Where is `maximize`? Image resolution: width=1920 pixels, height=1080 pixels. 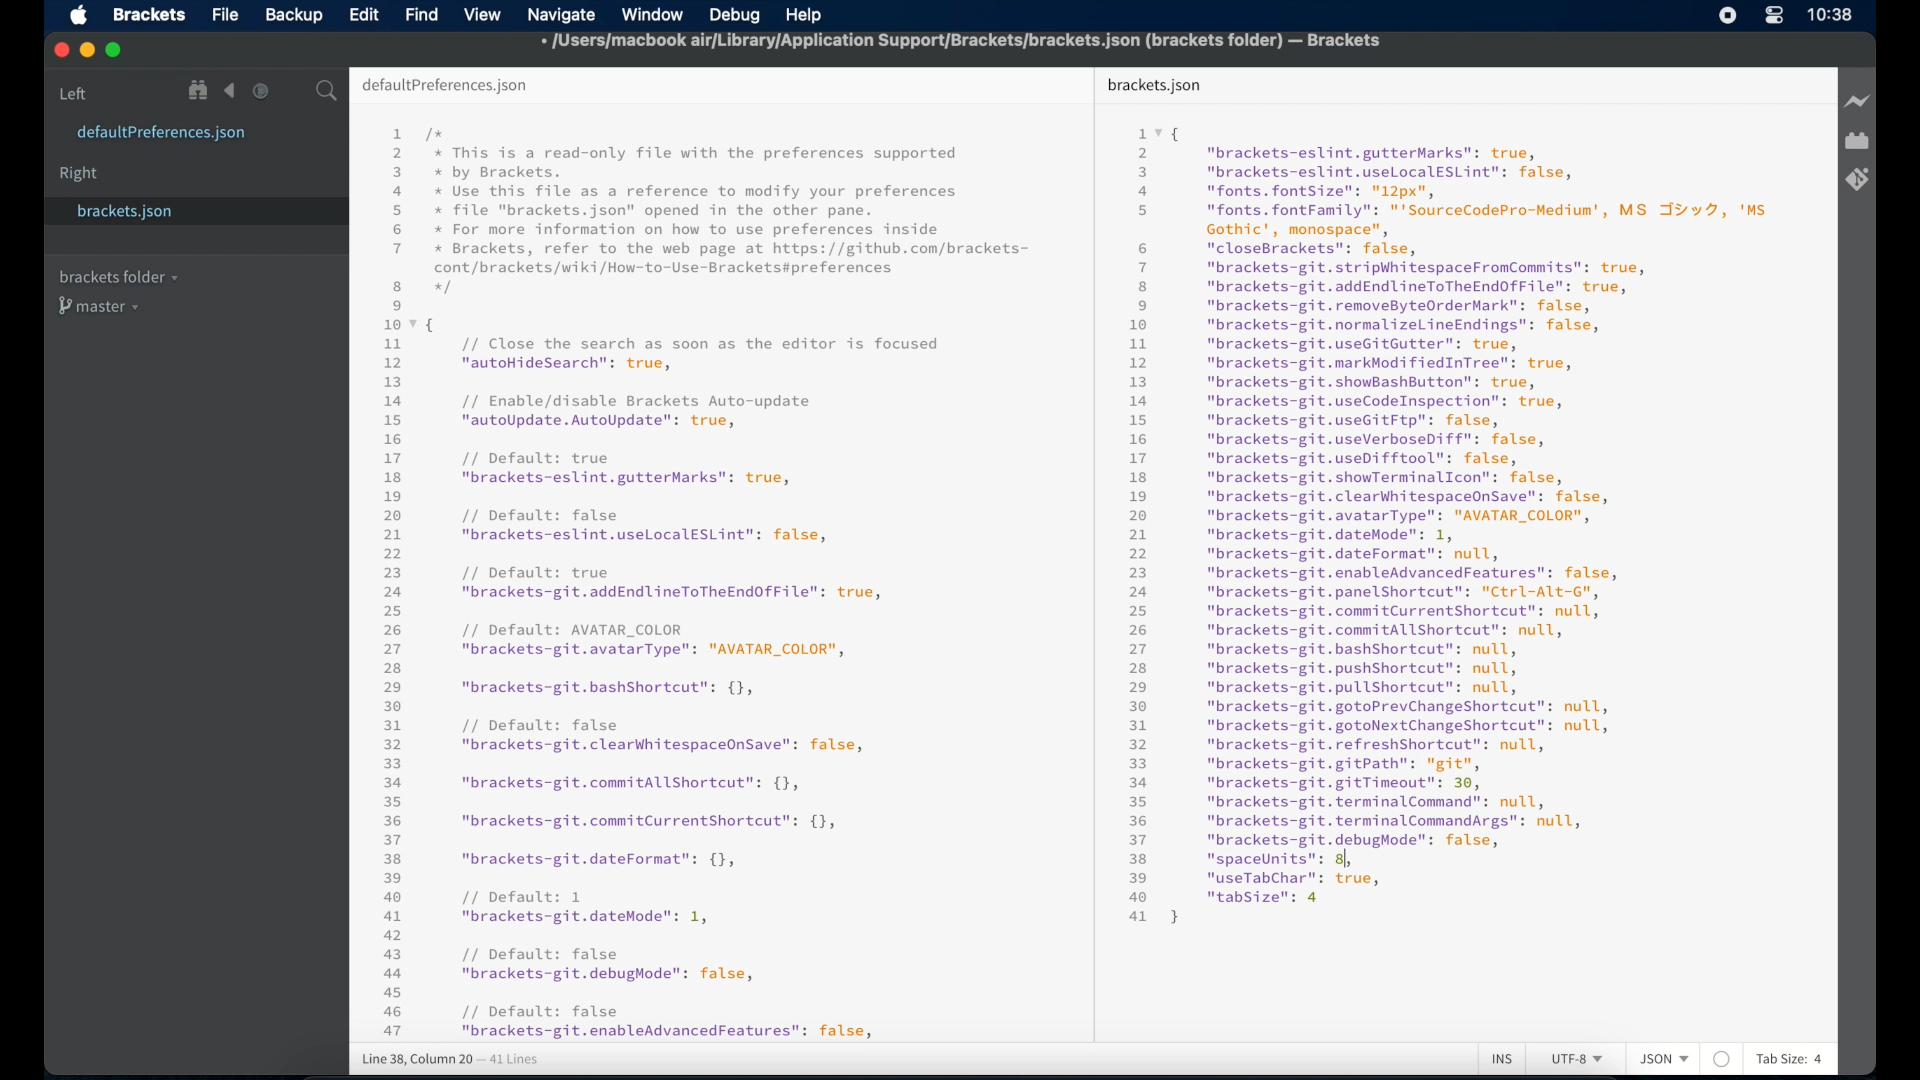
maximize is located at coordinates (115, 51).